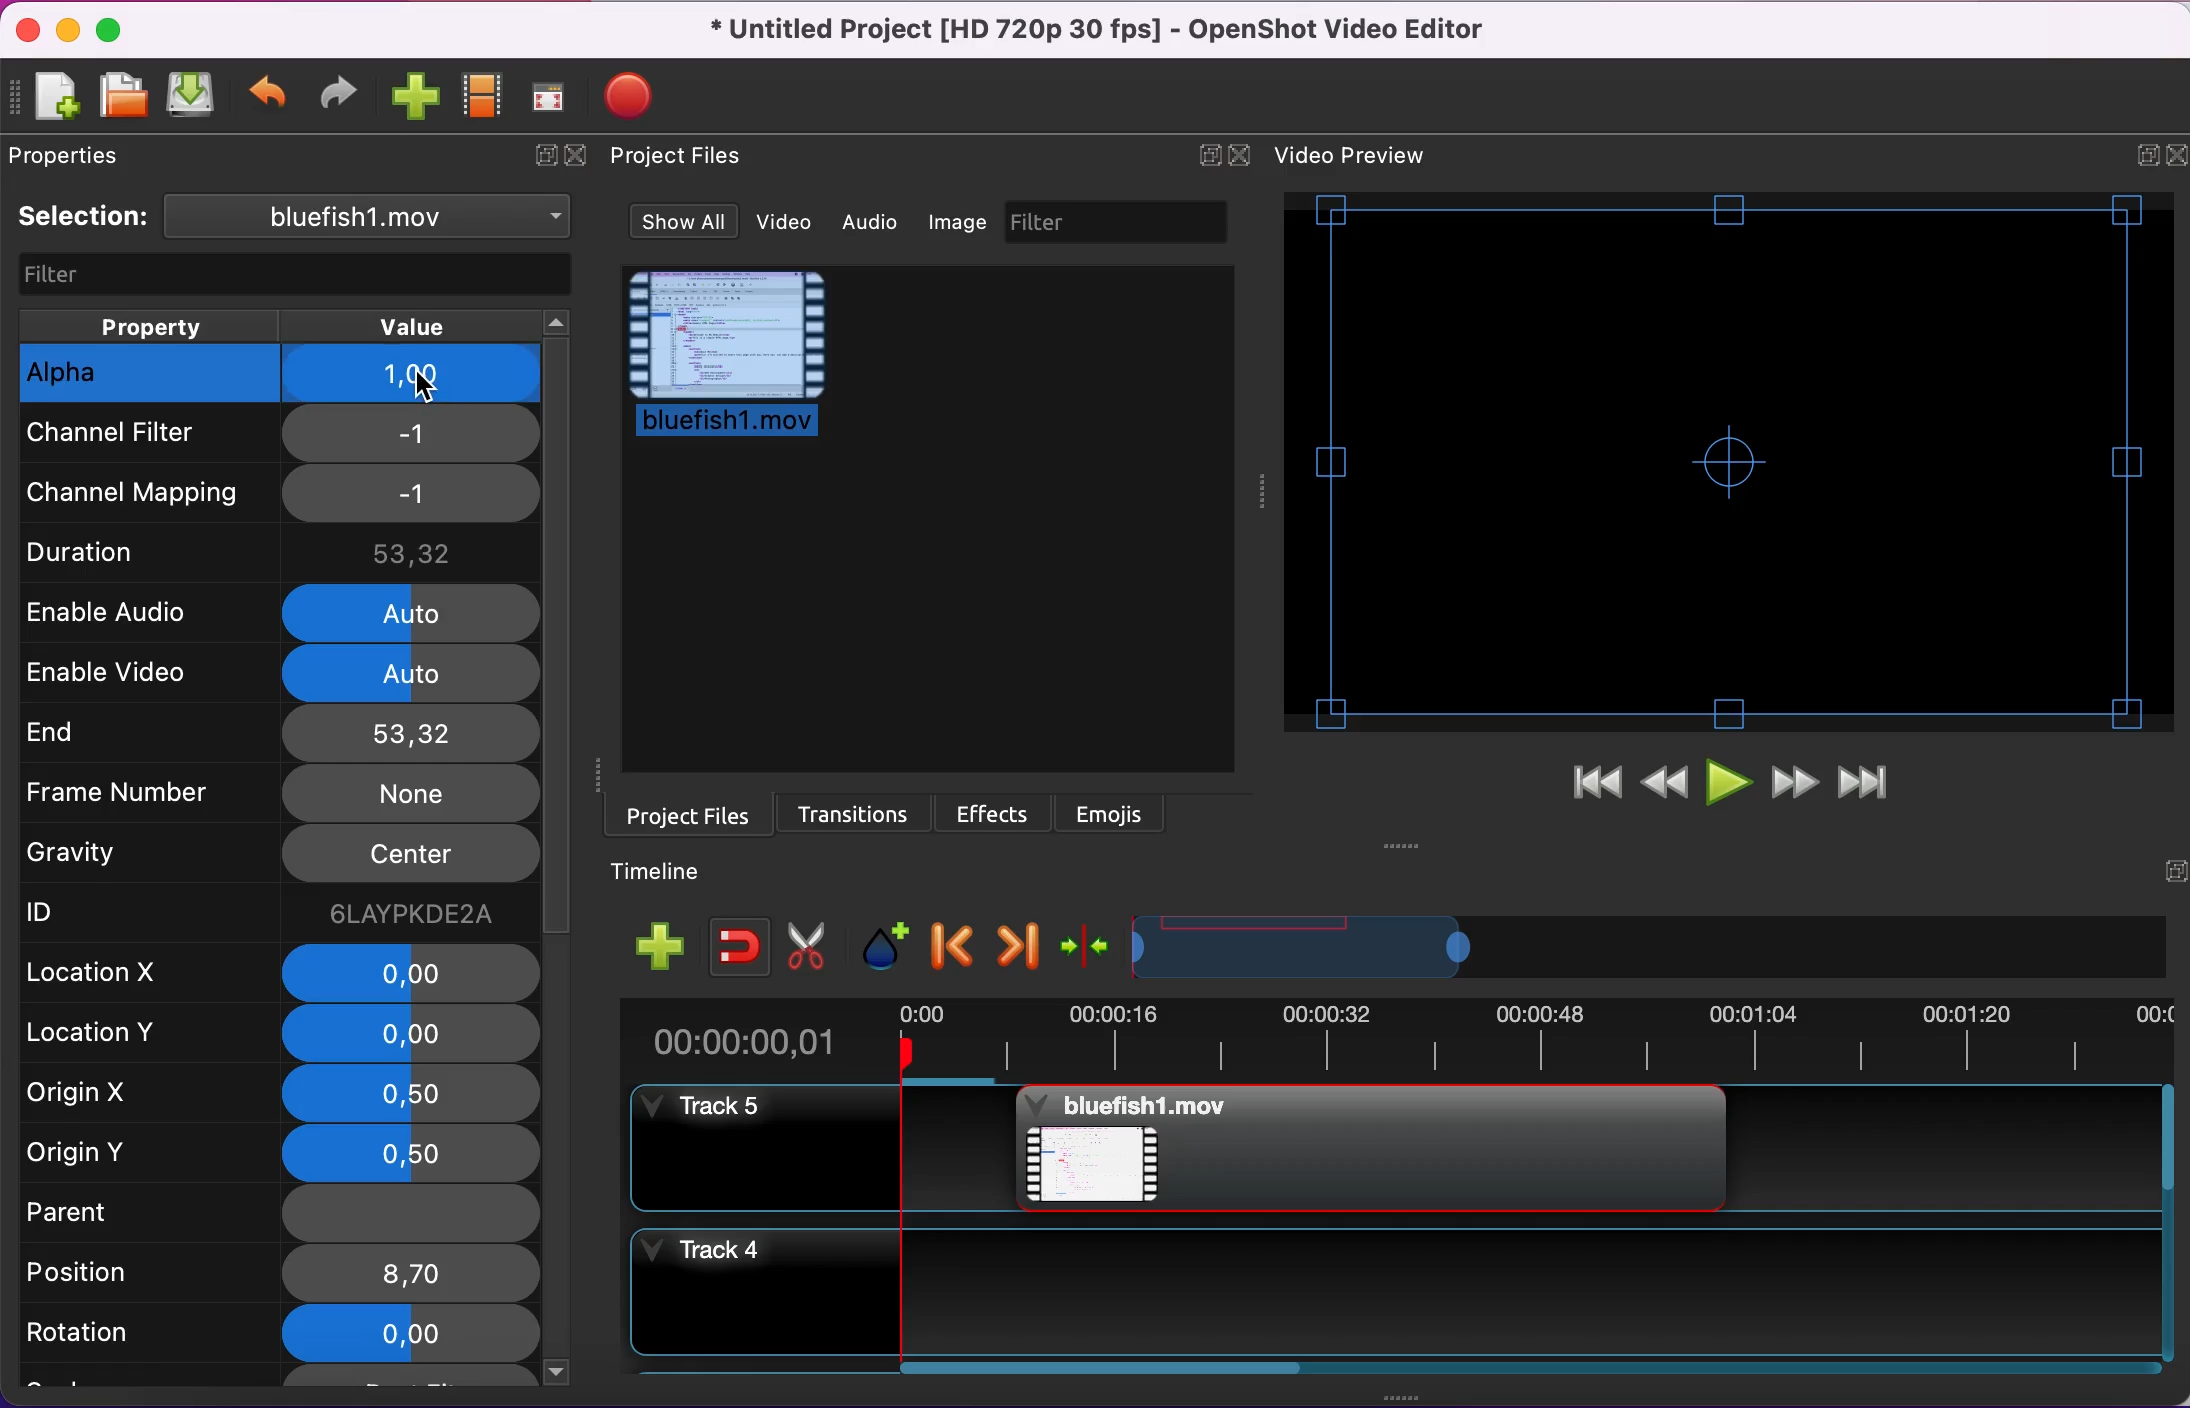  I want to click on video preview, so click(1365, 157).